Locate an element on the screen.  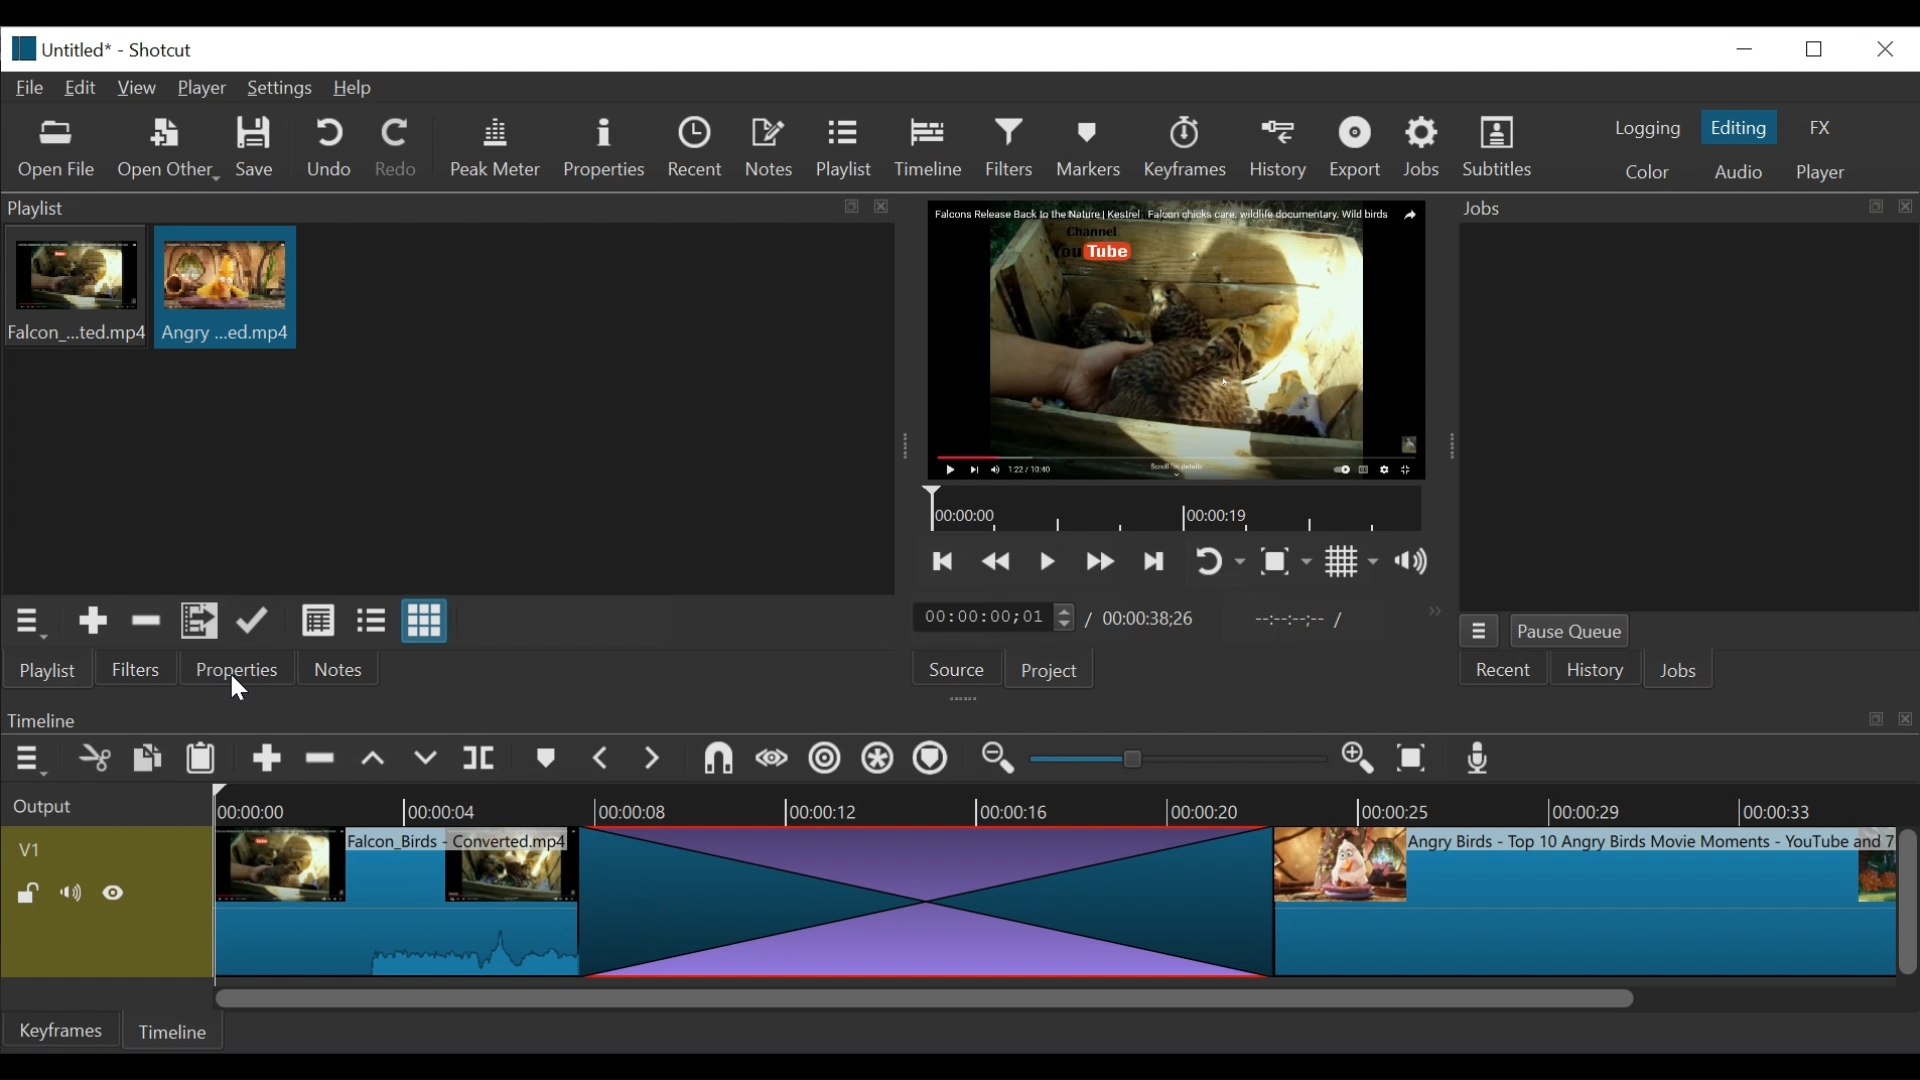
(un)lock track is located at coordinates (28, 893).